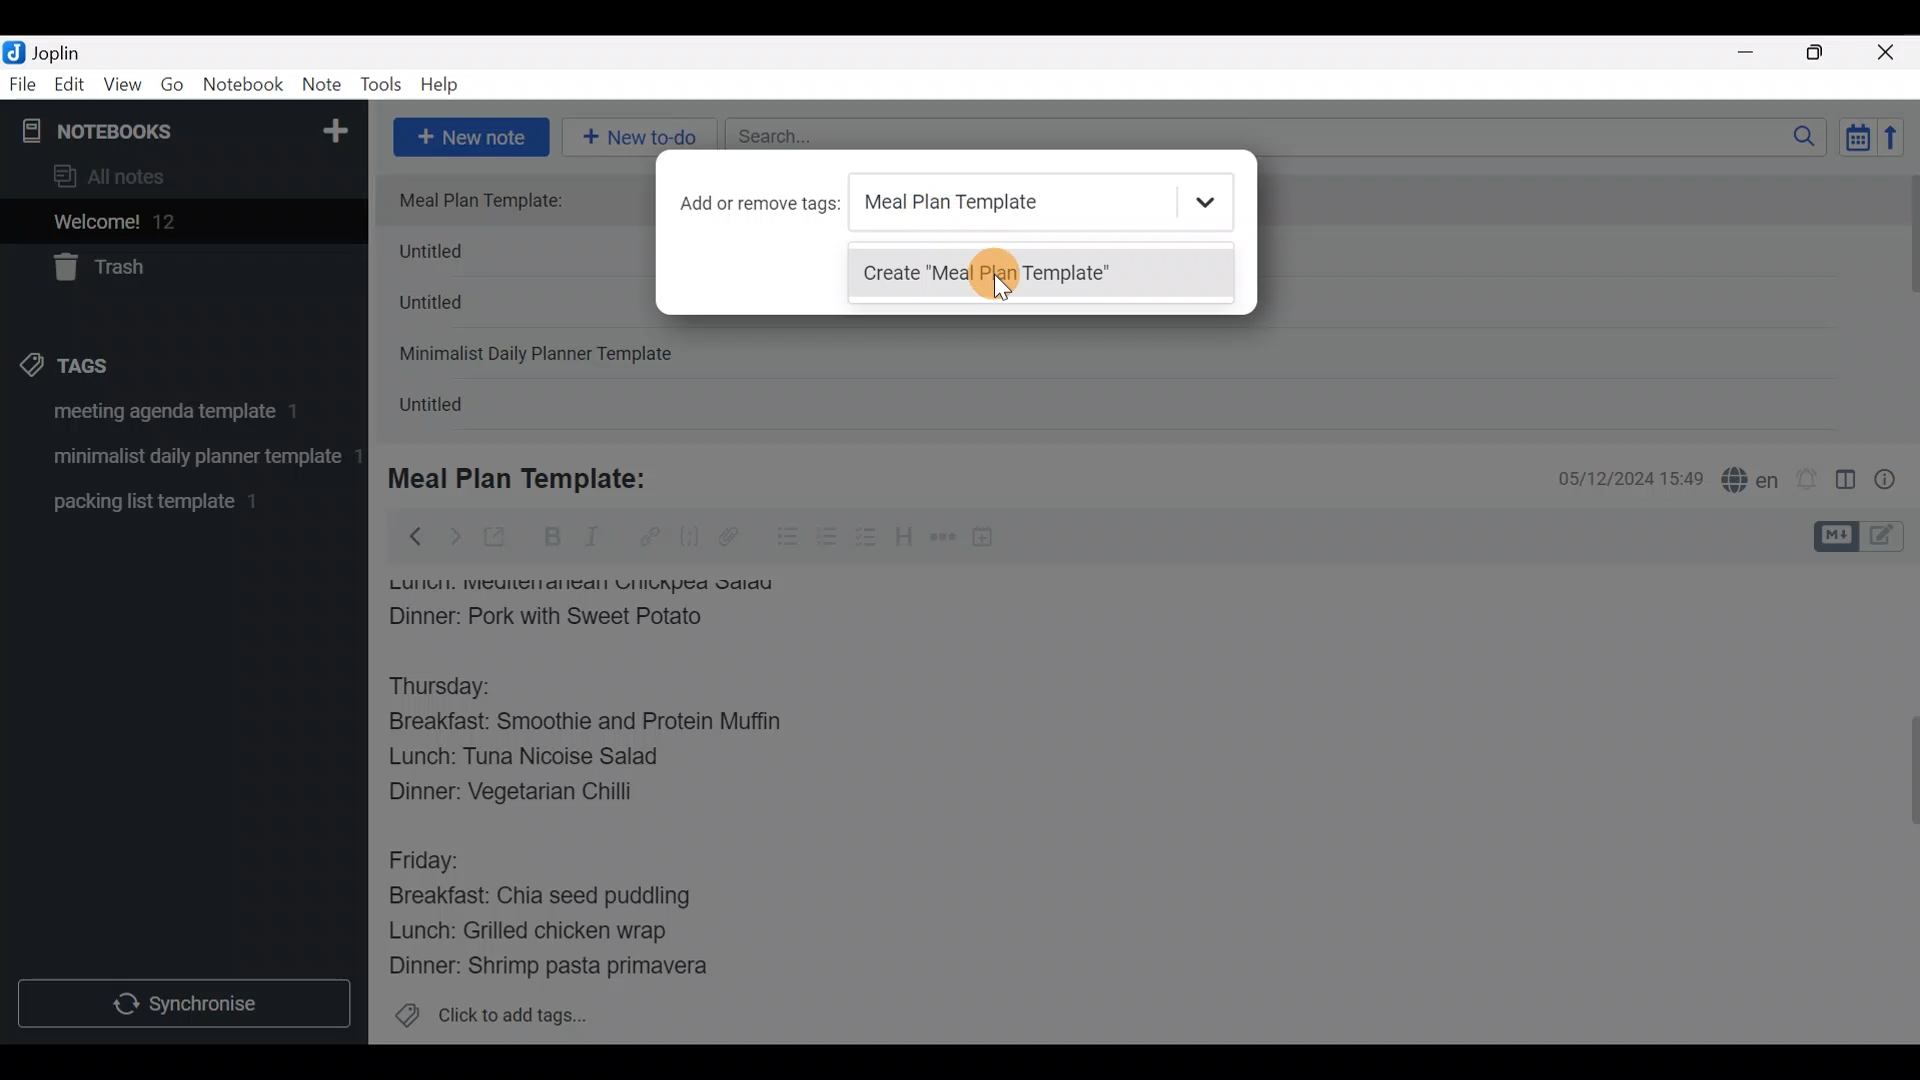 This screenshot has height=1080, width=1920. I want to click on File, so click(24, 85).